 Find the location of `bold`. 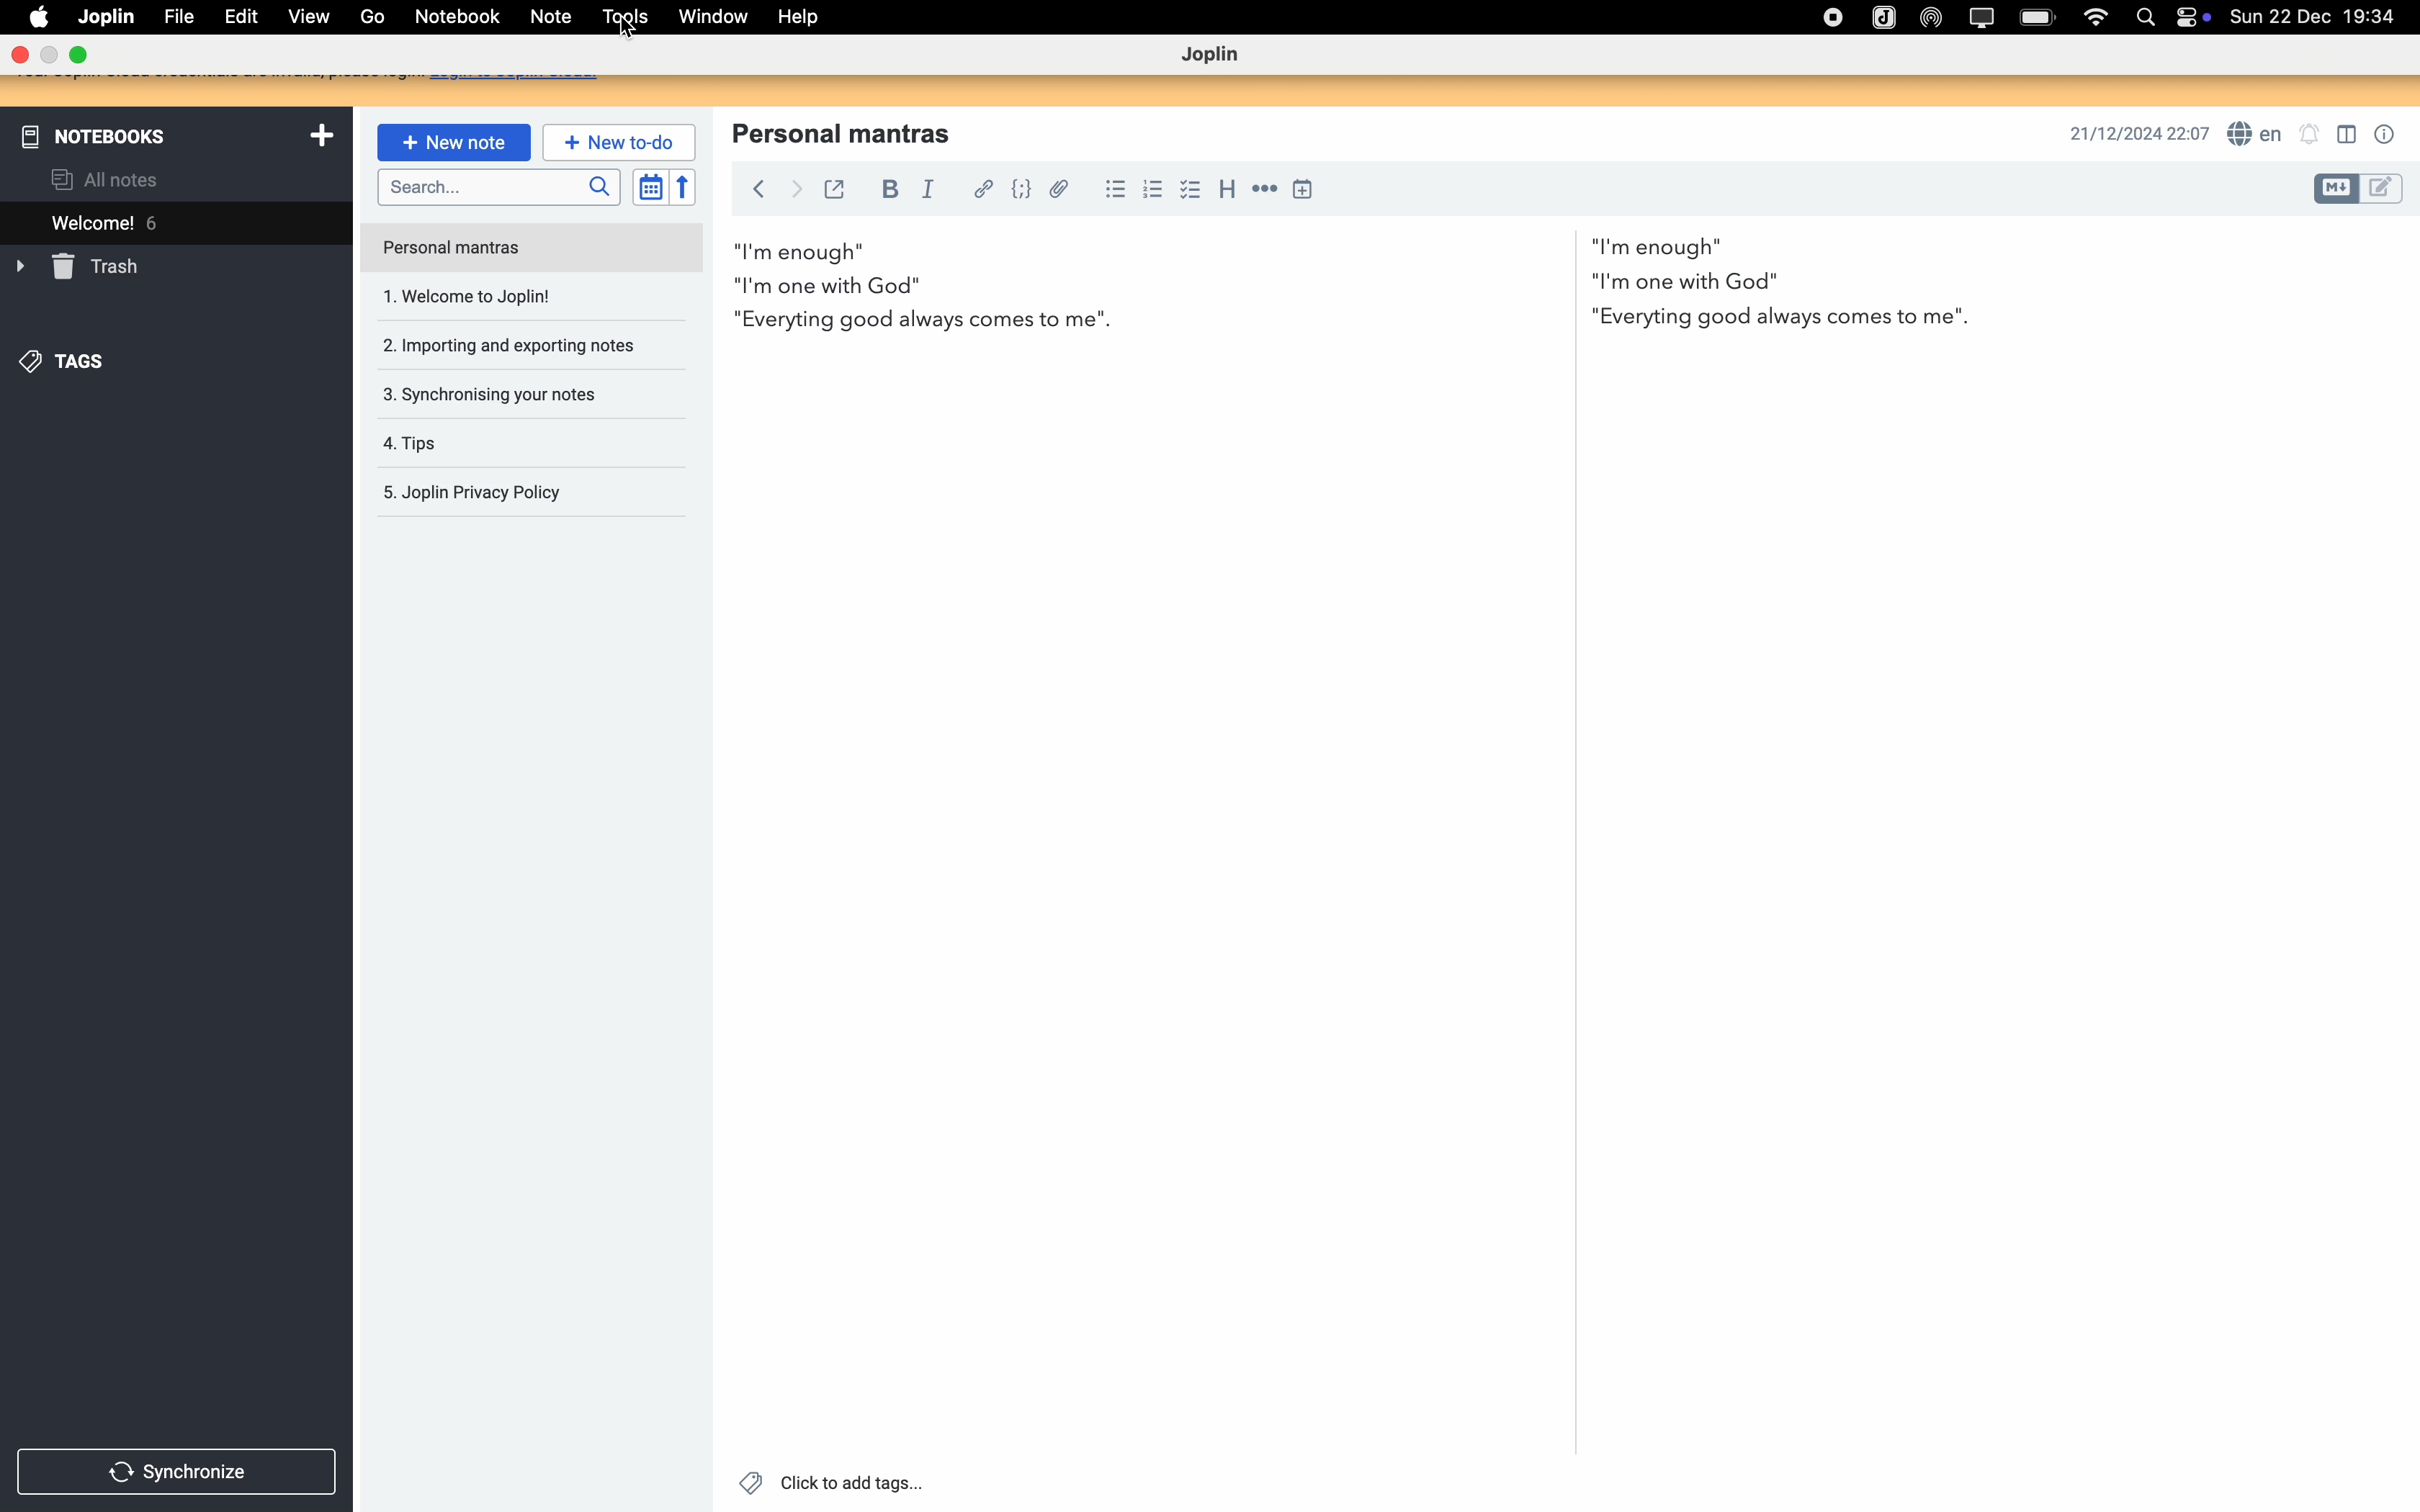

bold is located at coordinates (888, 188).